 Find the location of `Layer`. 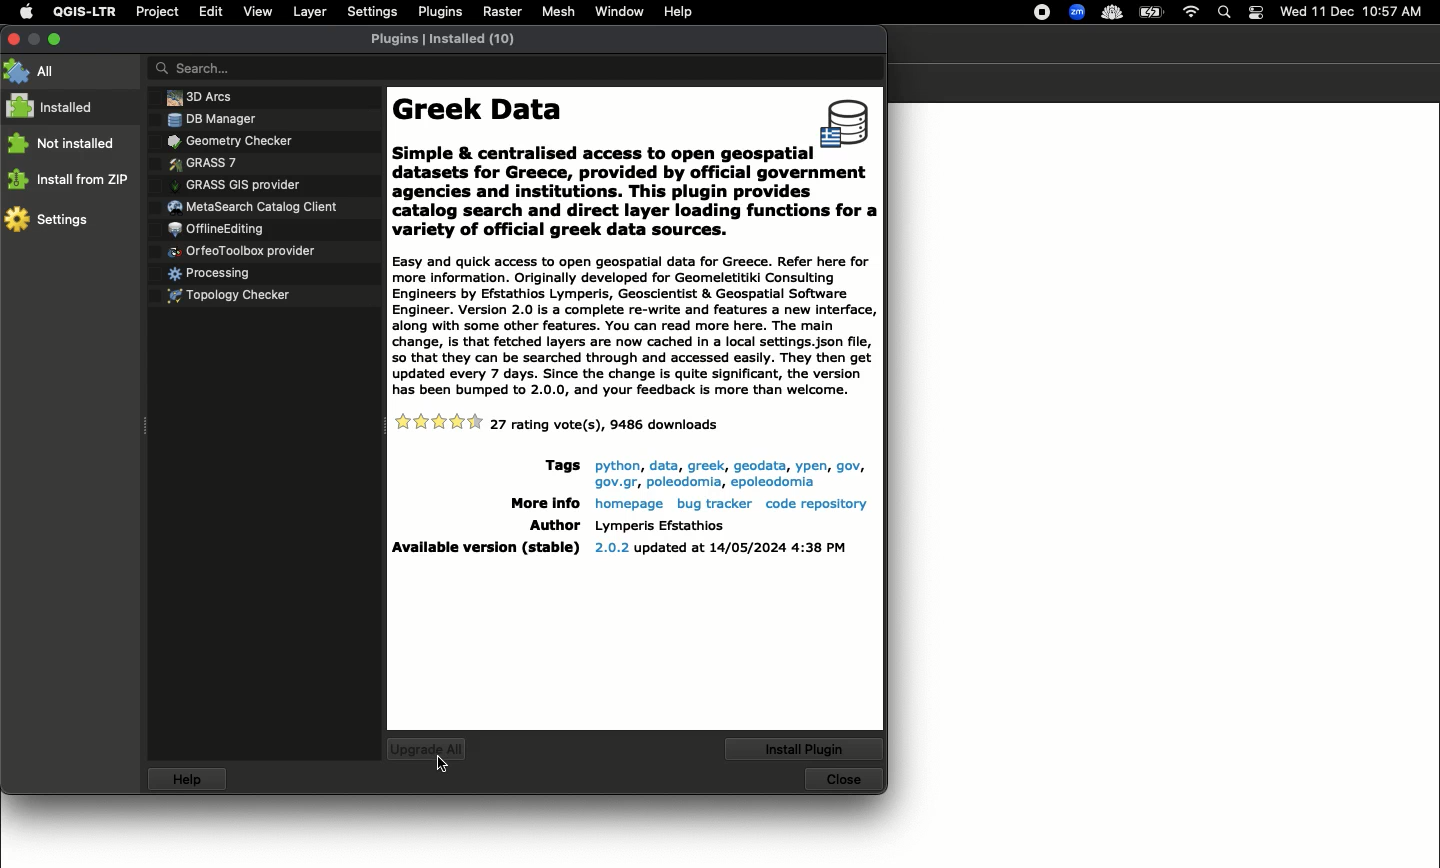

Layer is located at coordinates (309, 12).